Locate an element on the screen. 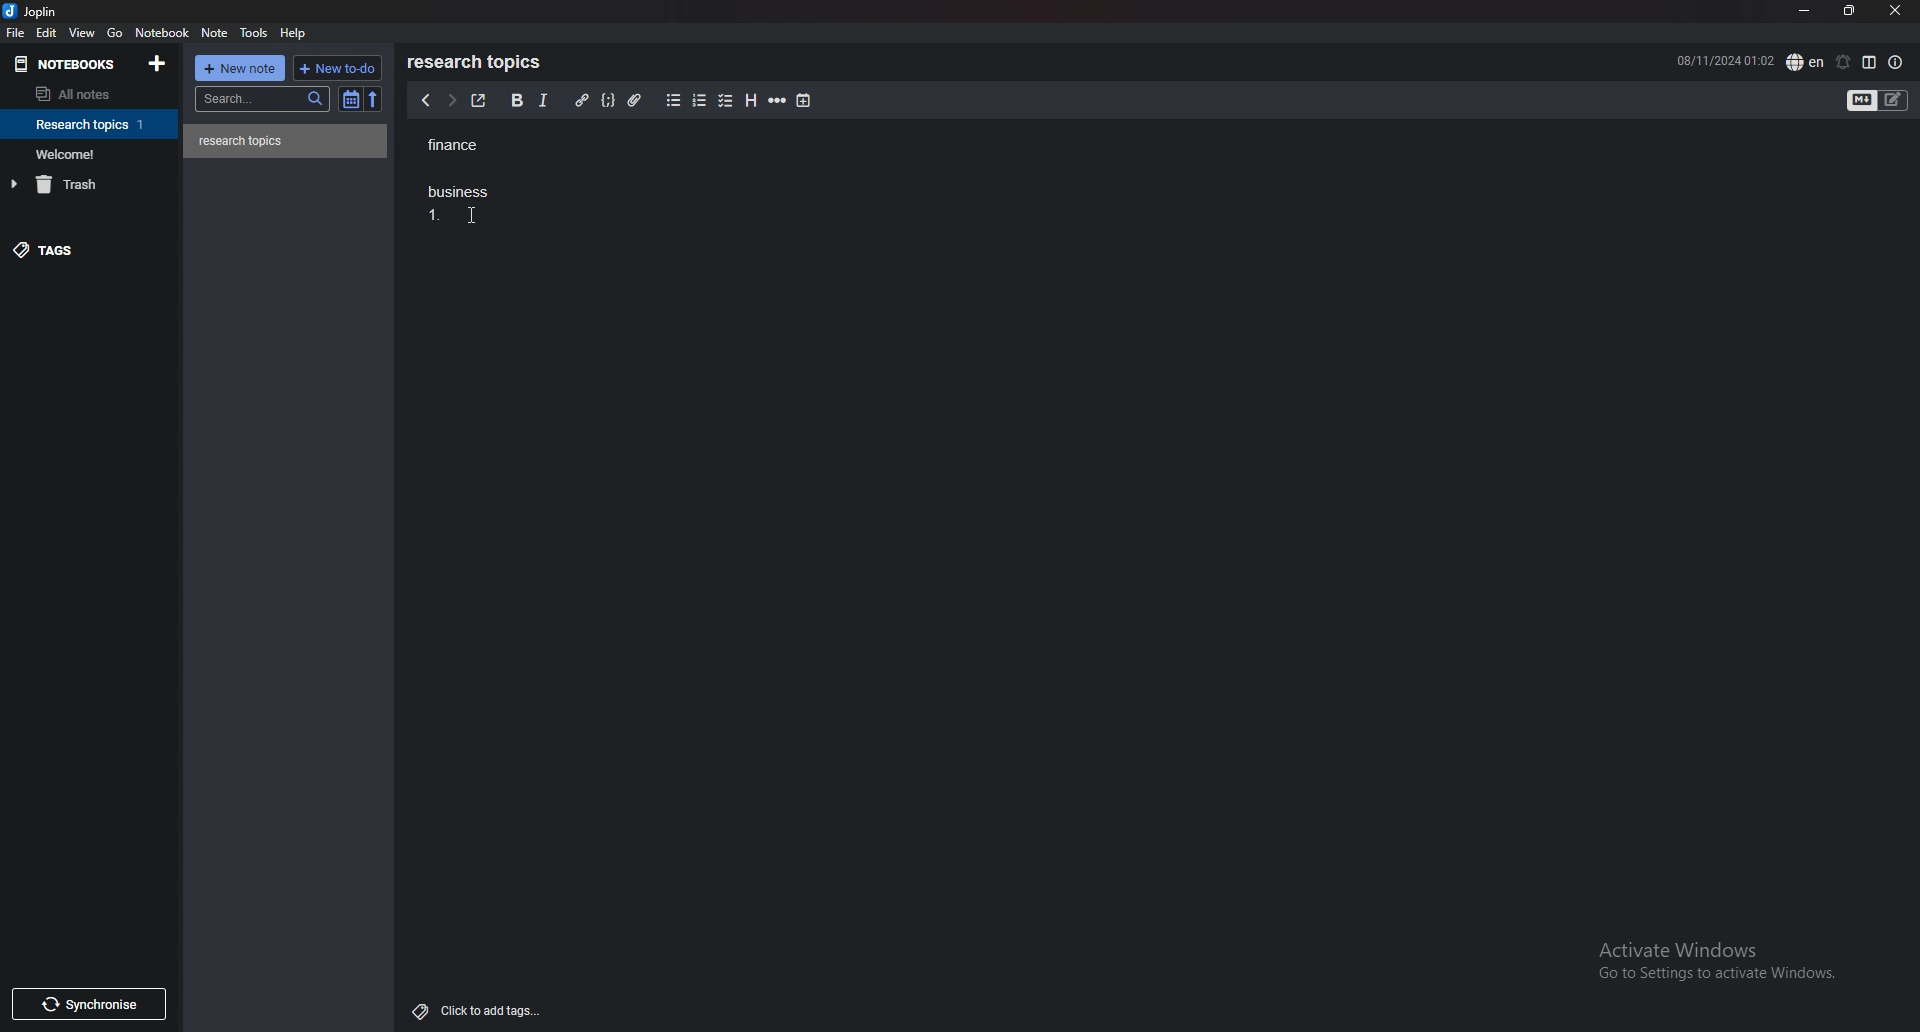  research topics is located at coordinates (478, 62).